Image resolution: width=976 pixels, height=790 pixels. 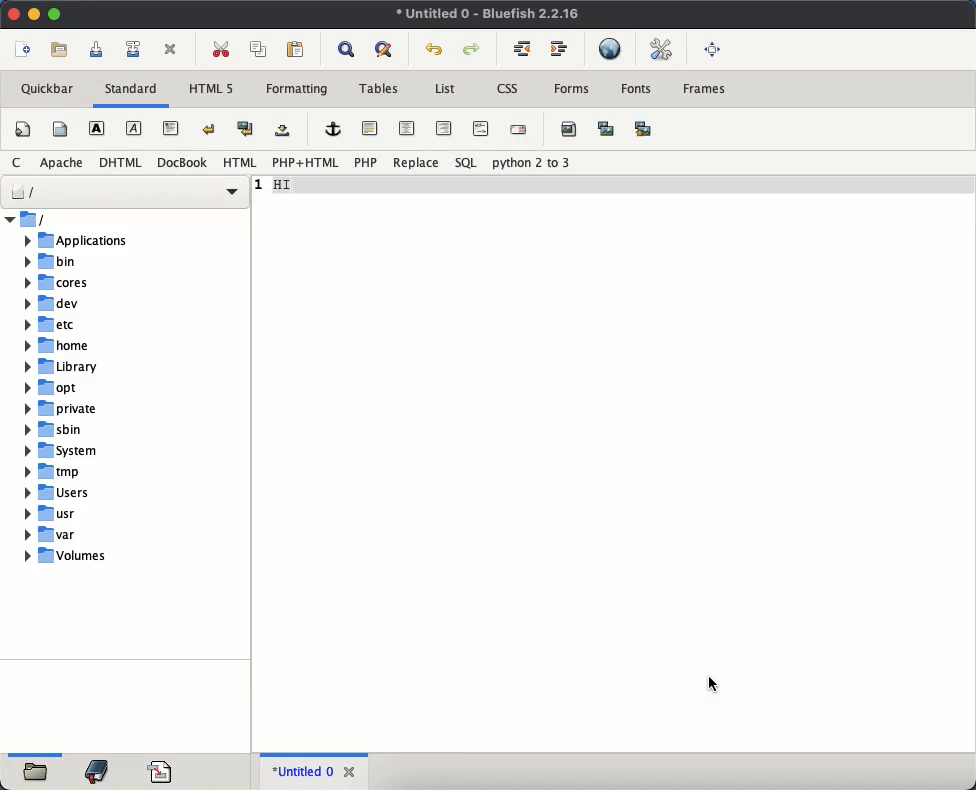 What do you see at coordinates (637, 89) in the screenshot?
I see `fonts` at bounding box center [637, 89].